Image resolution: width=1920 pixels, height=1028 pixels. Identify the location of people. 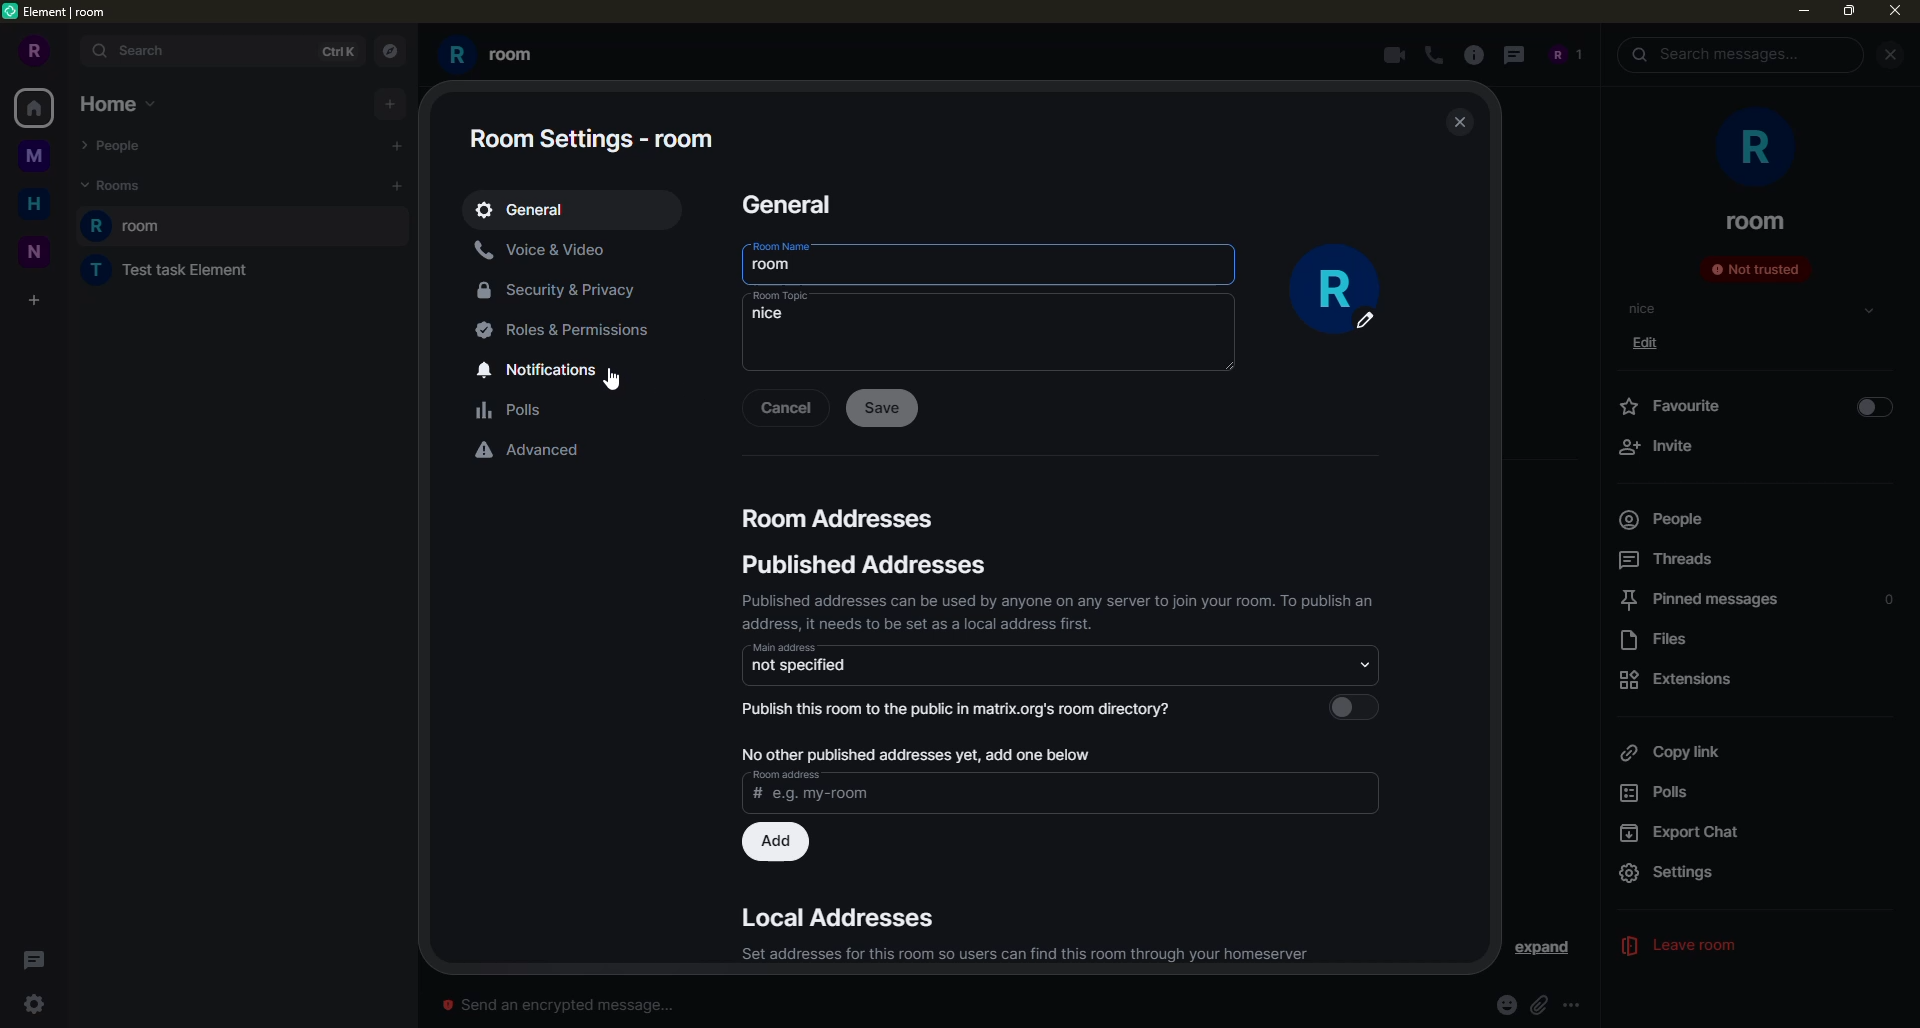
(118, 142).